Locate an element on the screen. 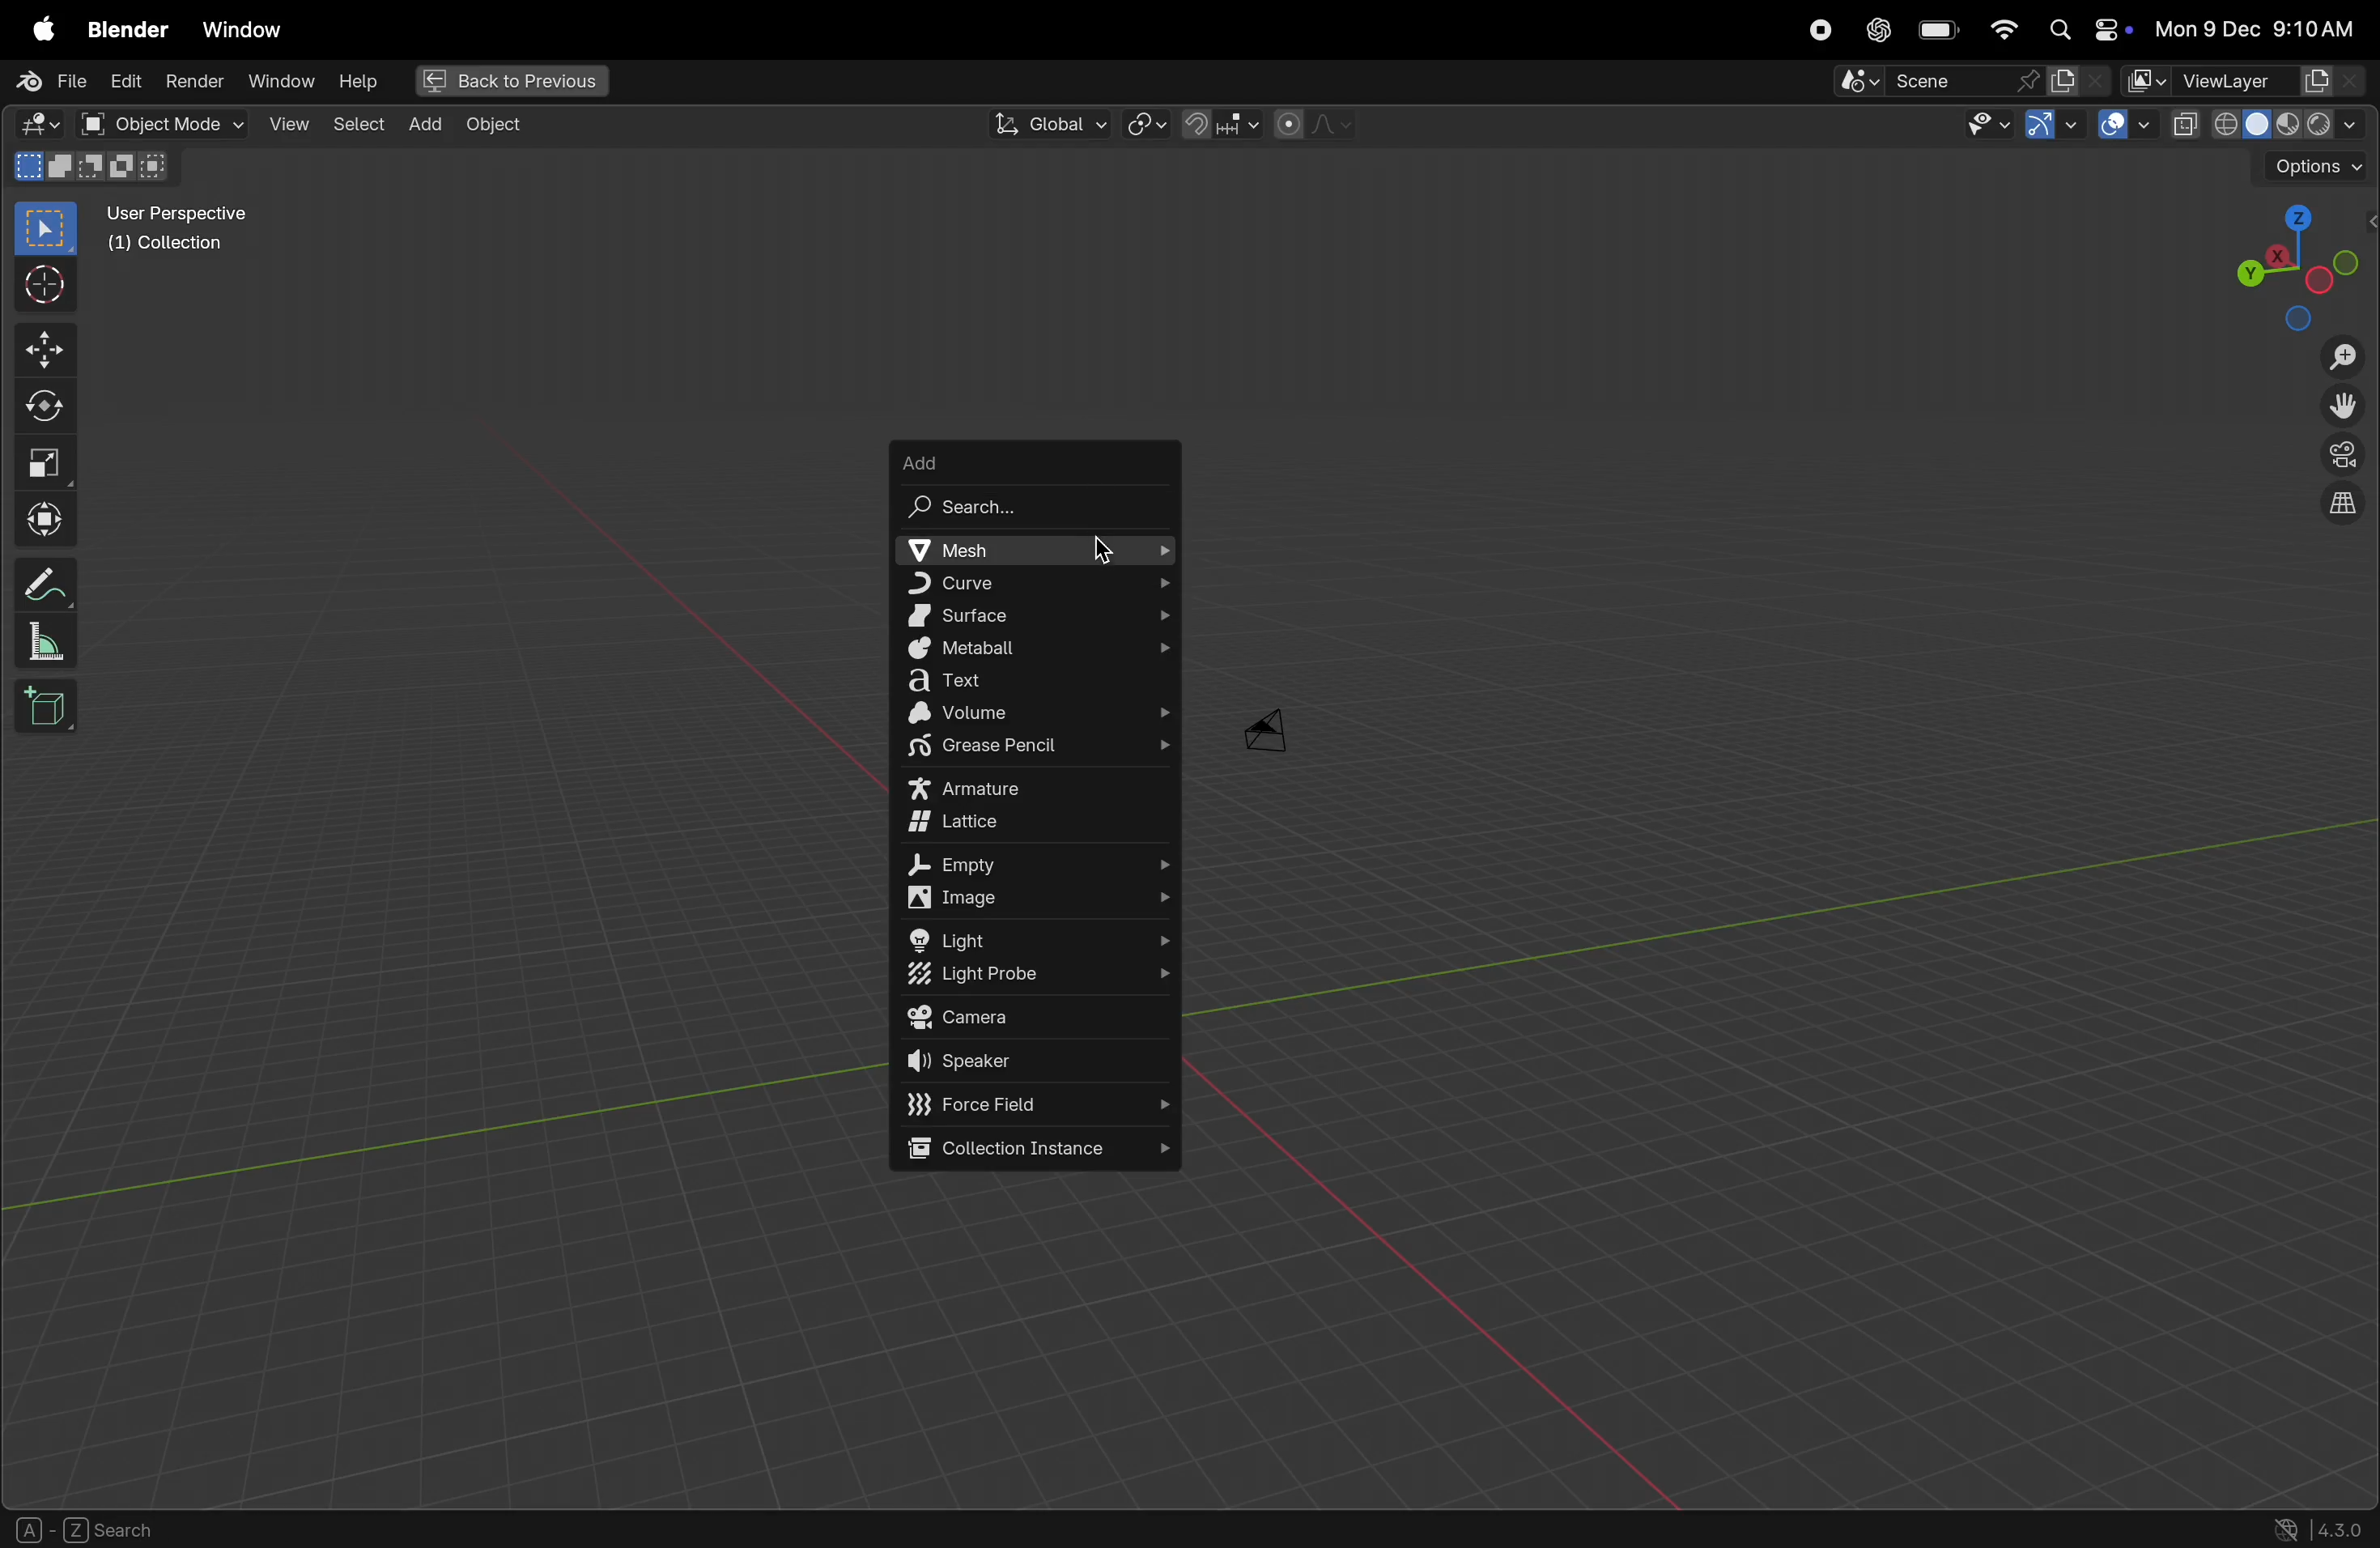 Image resolution: width=2380 pixels, height=1548 pixels. camera is located at coordinates (1280, 726).